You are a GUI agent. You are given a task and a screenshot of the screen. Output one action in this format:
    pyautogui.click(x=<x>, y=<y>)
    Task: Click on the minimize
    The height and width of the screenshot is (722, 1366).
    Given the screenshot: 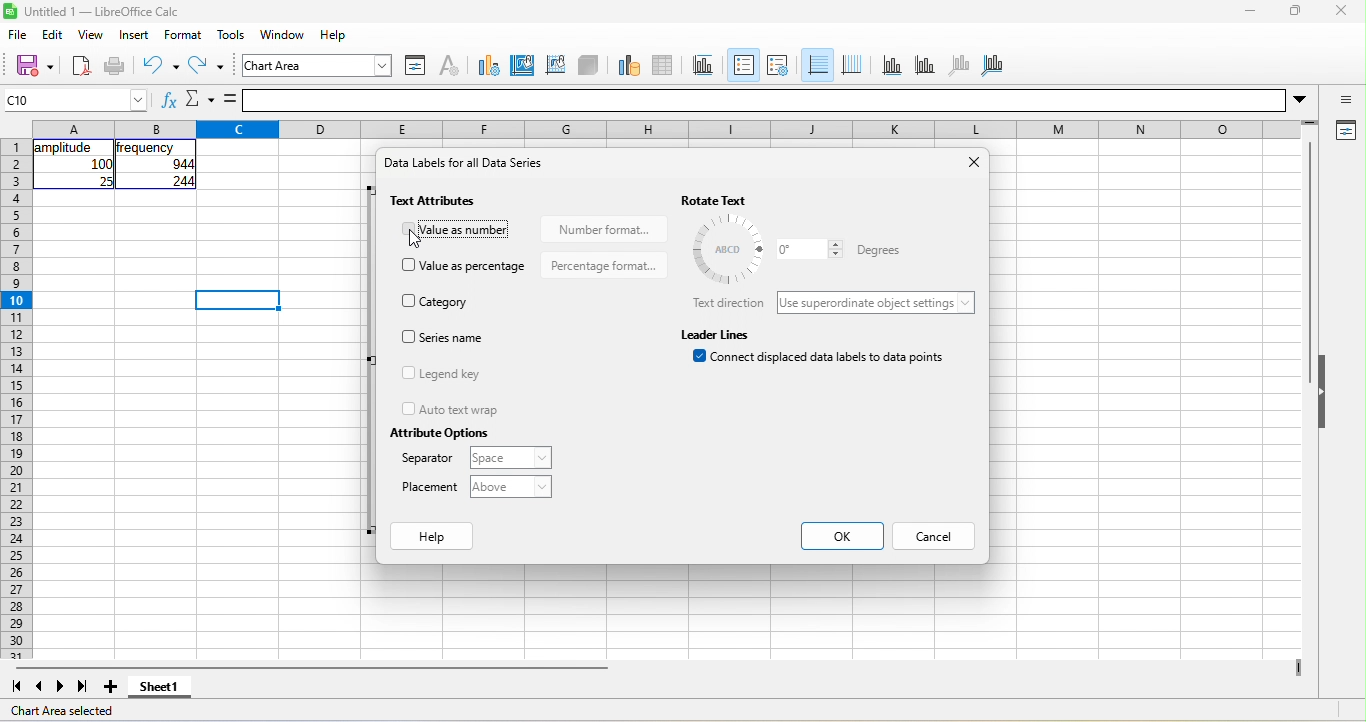 What is the action you would take?
    pyautogui.click(x=1248, y=13)
    